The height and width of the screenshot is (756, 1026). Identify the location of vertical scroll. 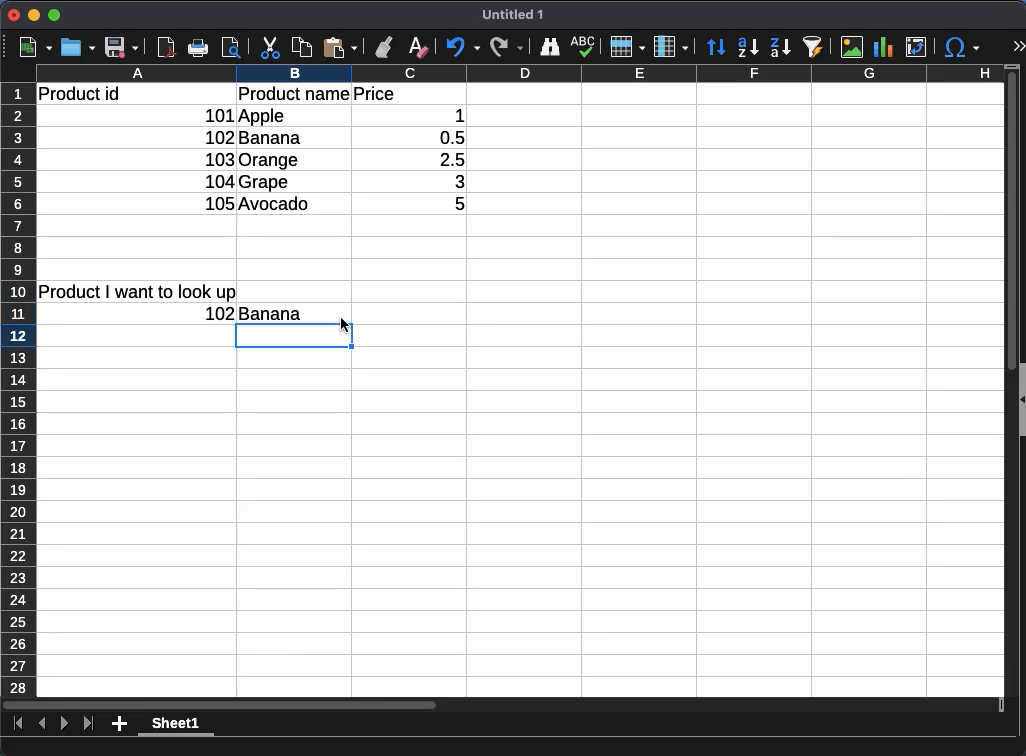
(1012, 381).